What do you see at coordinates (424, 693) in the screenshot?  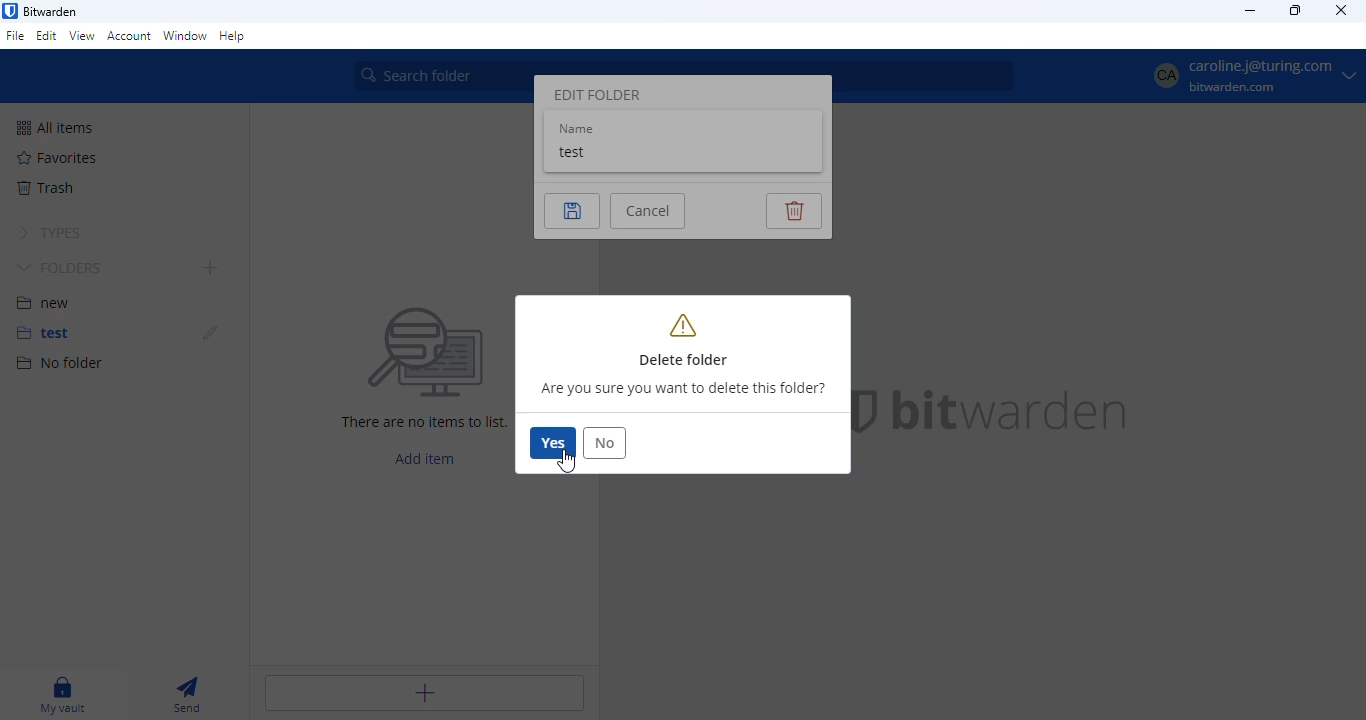 I see `add item` at bounding box center [424, 693].